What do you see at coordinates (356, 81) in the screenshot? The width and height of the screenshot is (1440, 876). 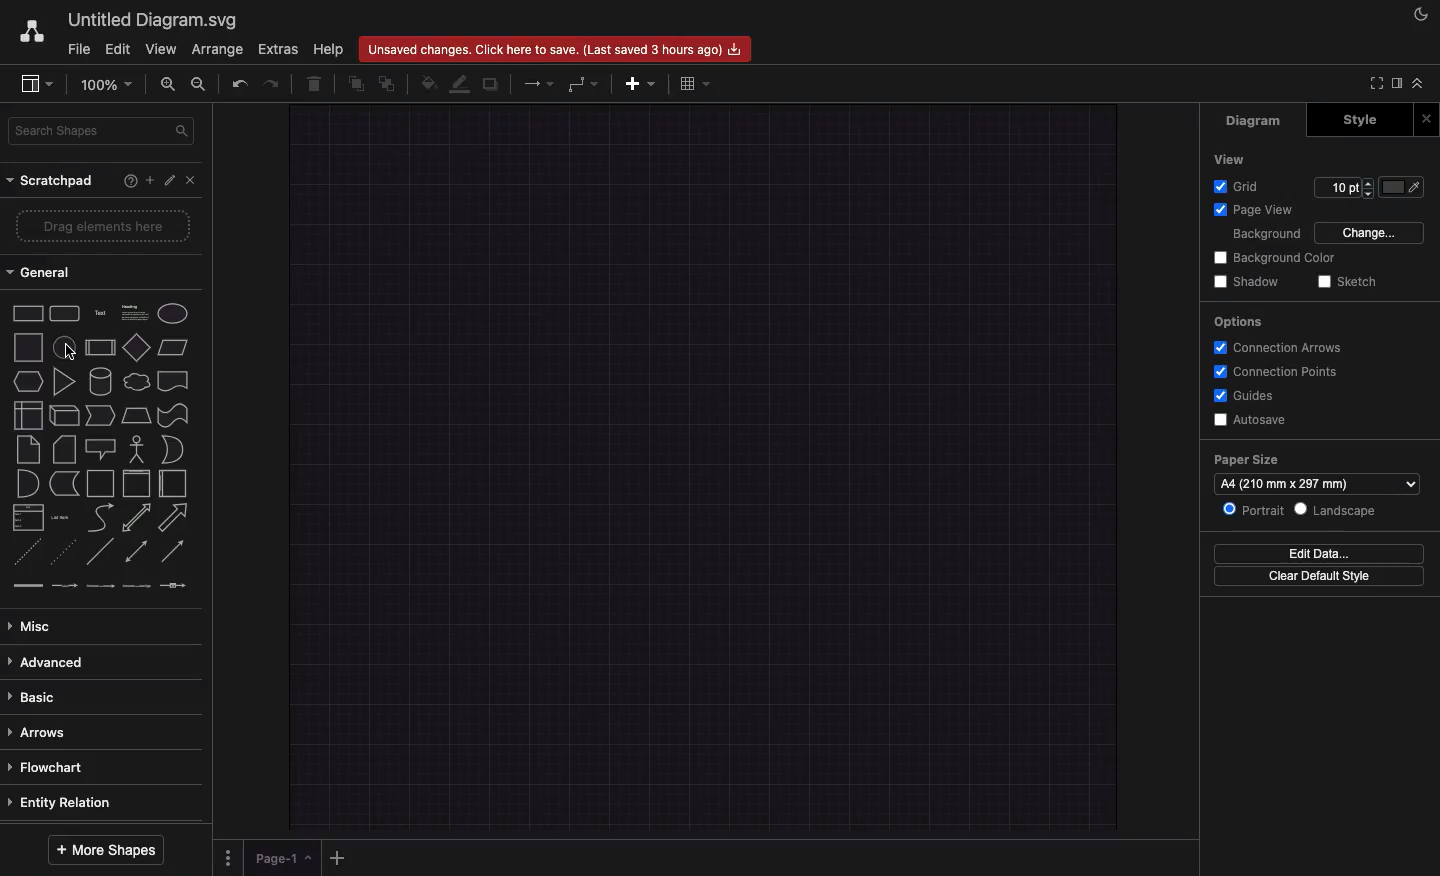 I see `To front` at bounding box center [356, 81].